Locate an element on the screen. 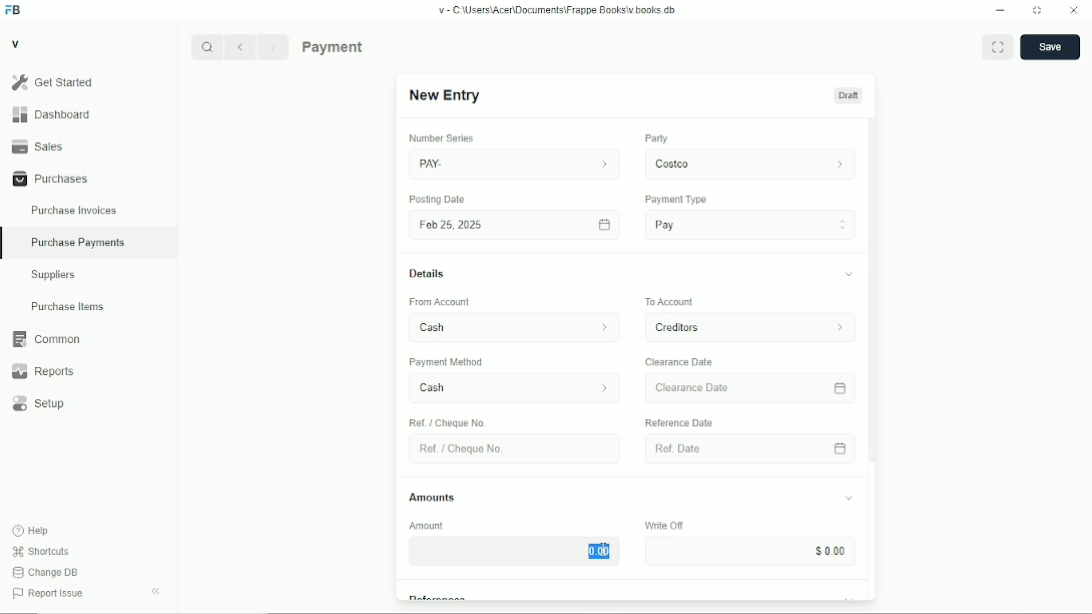 This screenshot has height=614, width=1092. Help is located at coordinates (31, 531).